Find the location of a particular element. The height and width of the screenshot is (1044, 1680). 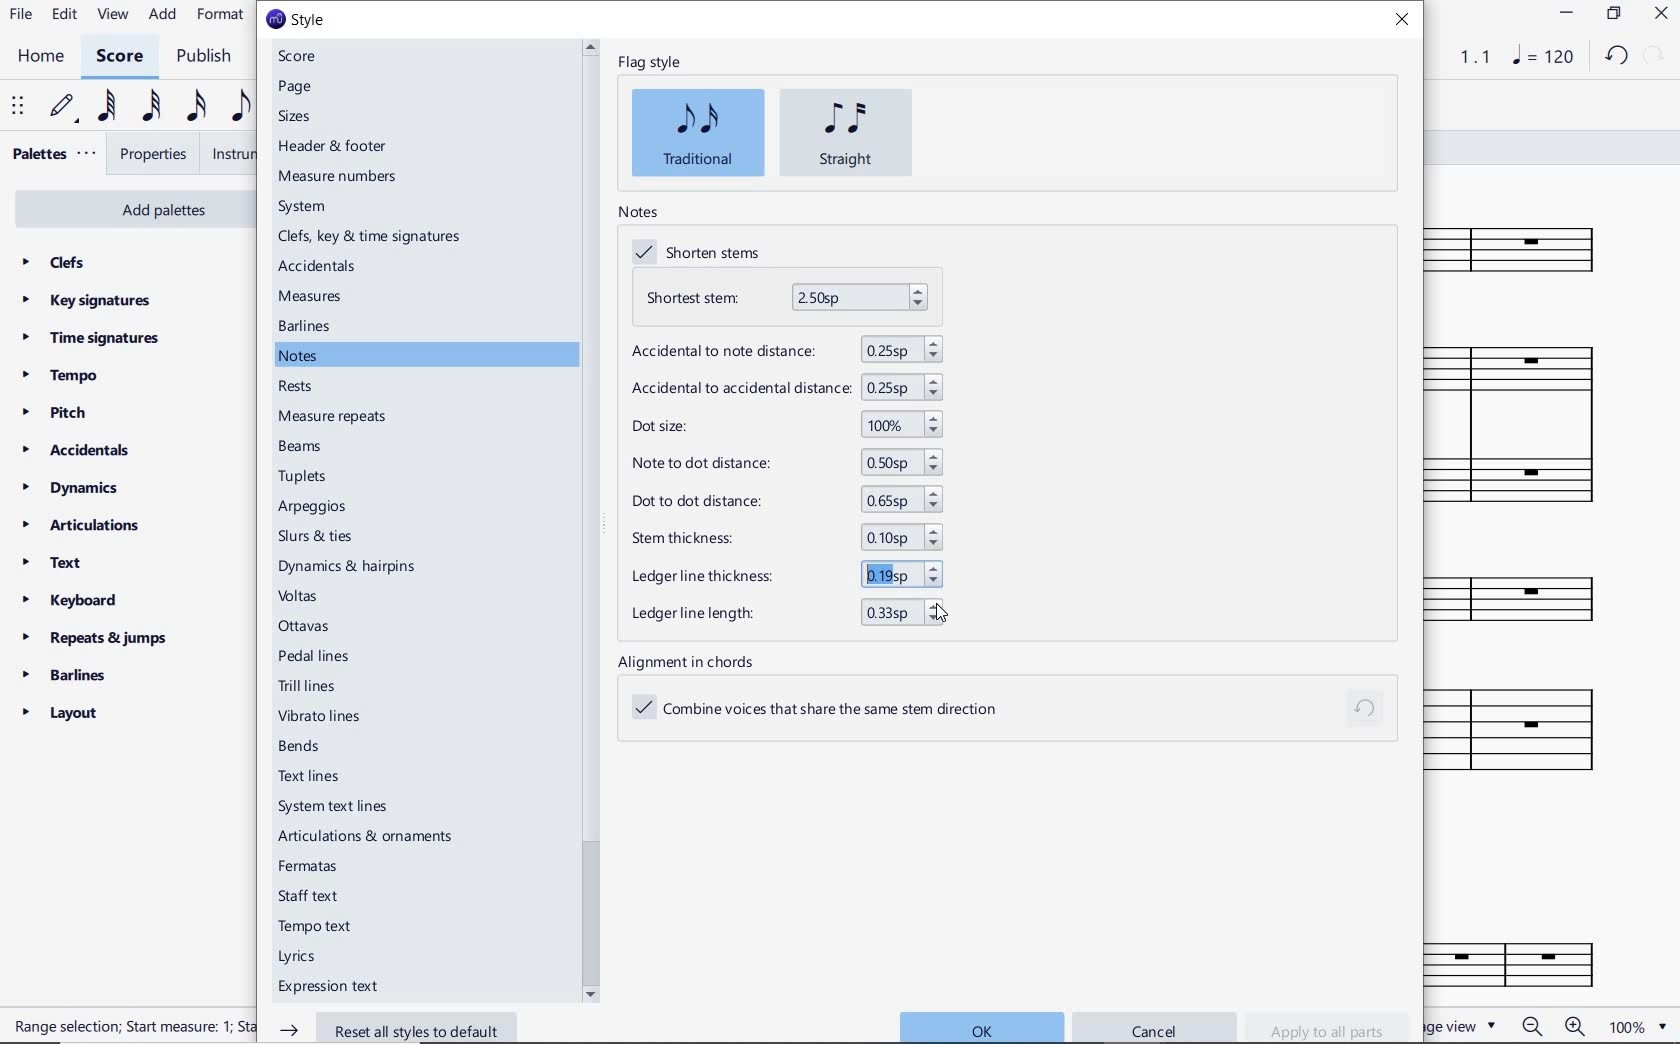

select to move is located at coordinates (16, 107).